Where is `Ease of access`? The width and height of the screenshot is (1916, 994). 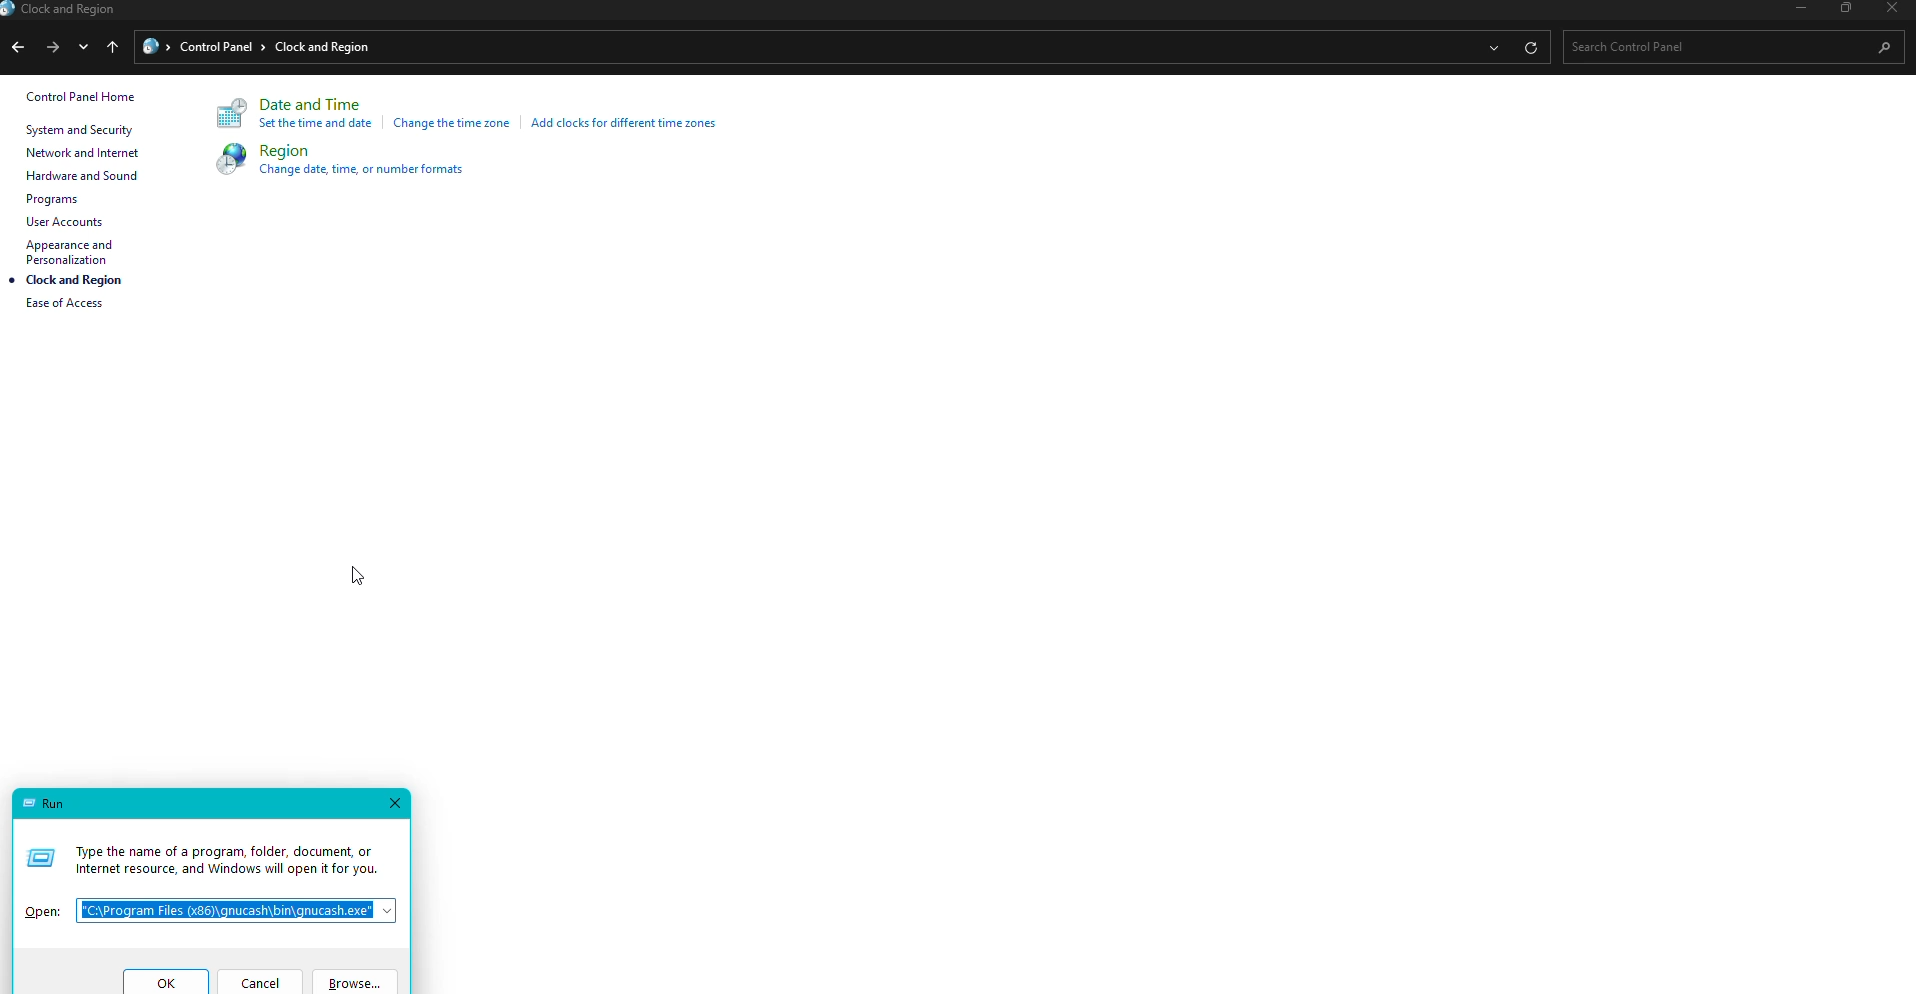 Ease of access is located at coordinates (73, 308).